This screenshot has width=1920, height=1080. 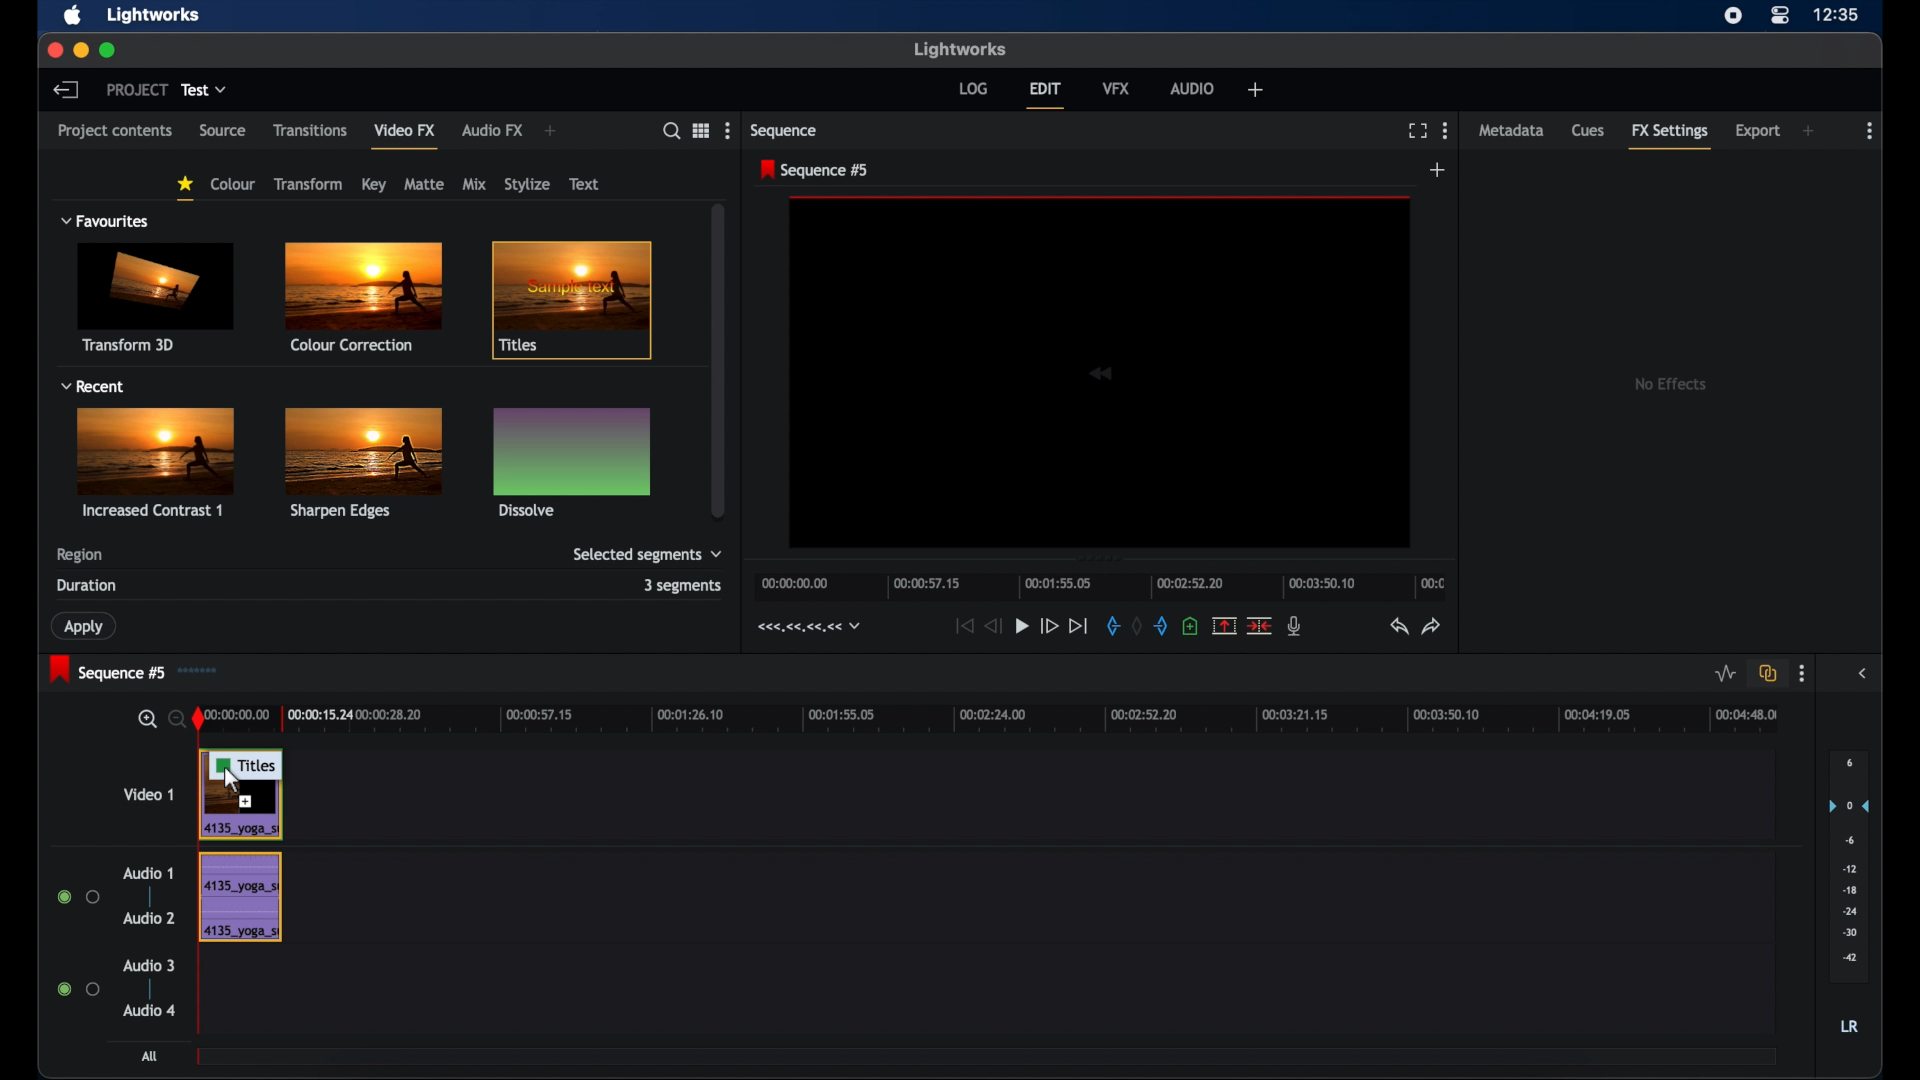 What do you see at coordinates (1838, 16) in the screenshot?
I see `time` at bounding box center [1838, 16].